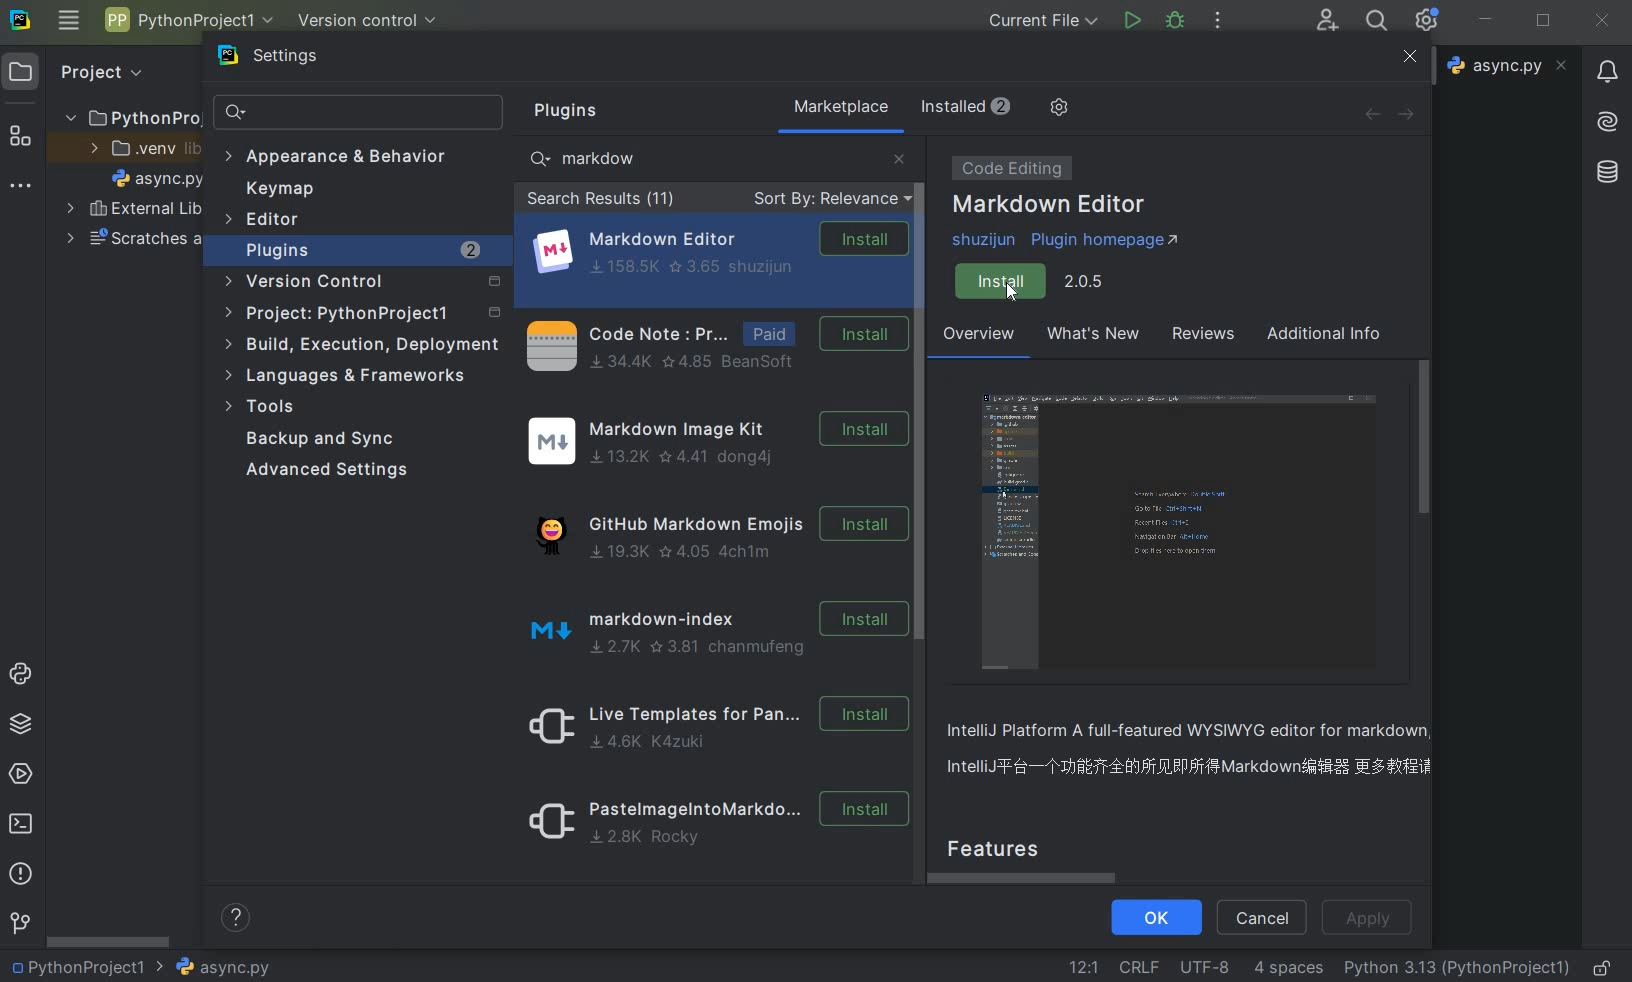 The height and width of the screenshot is (982, 1632). Describe the element at coordinates (20, 874) in the screenshot. I see `problems` at that location.